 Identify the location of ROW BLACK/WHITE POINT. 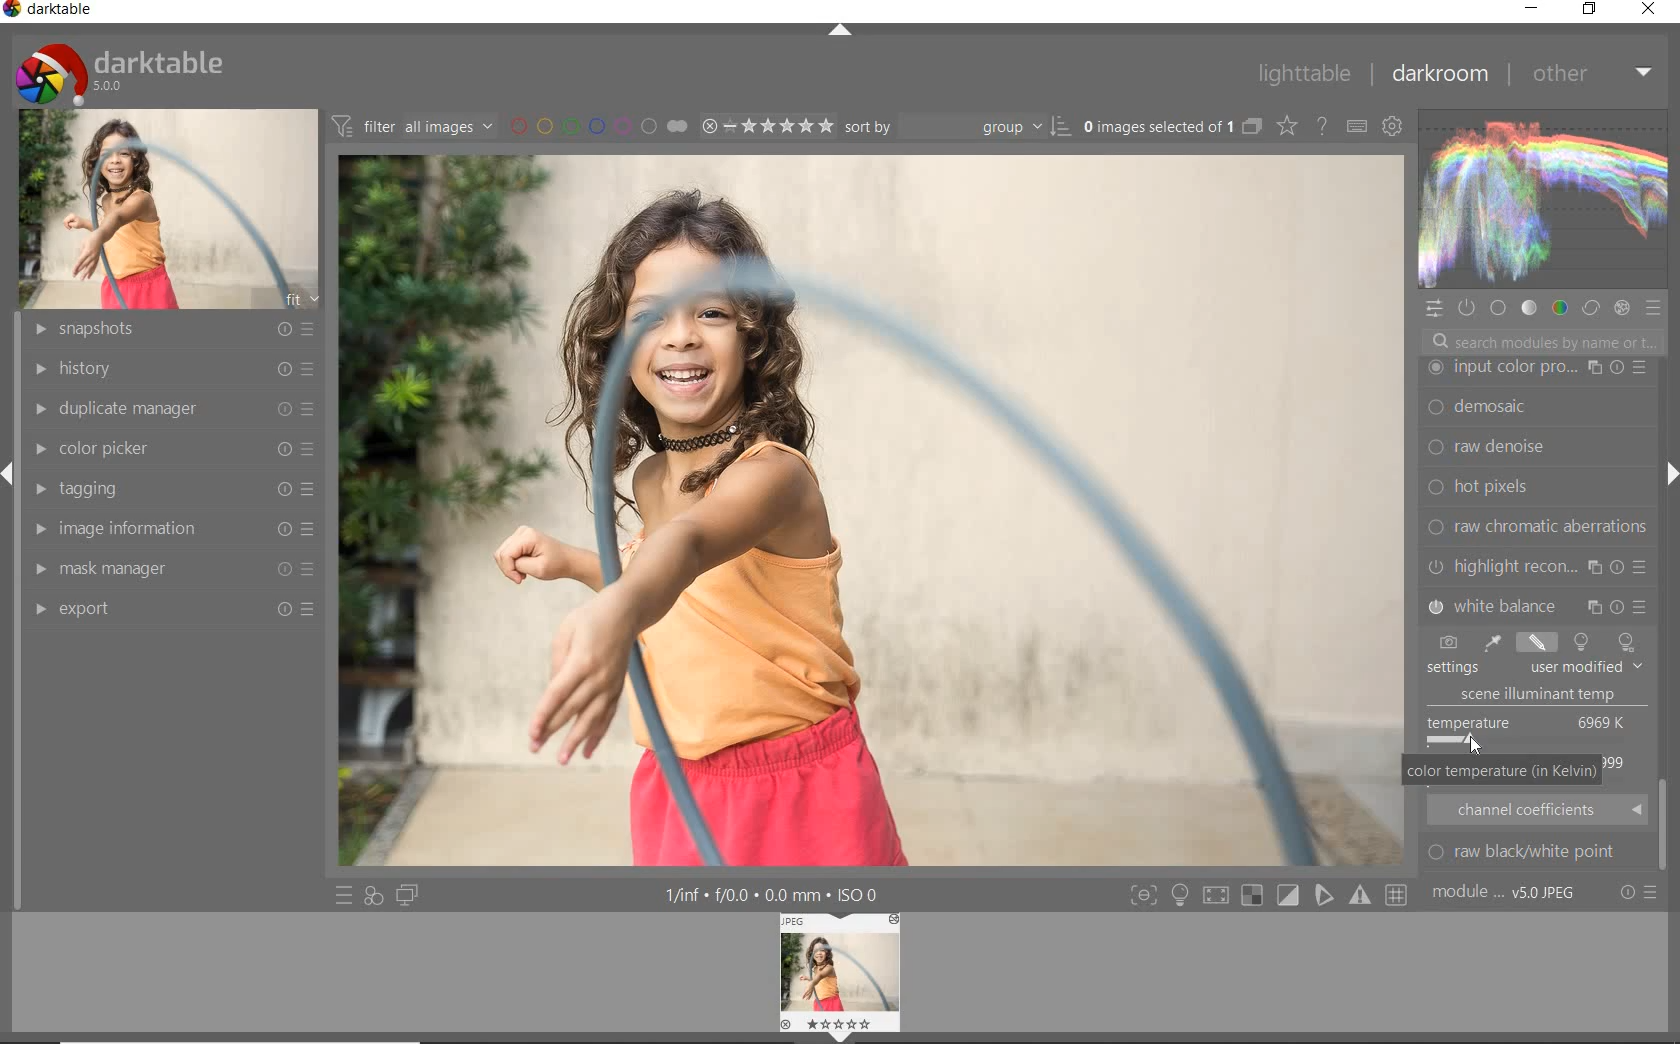
(1535, 852).